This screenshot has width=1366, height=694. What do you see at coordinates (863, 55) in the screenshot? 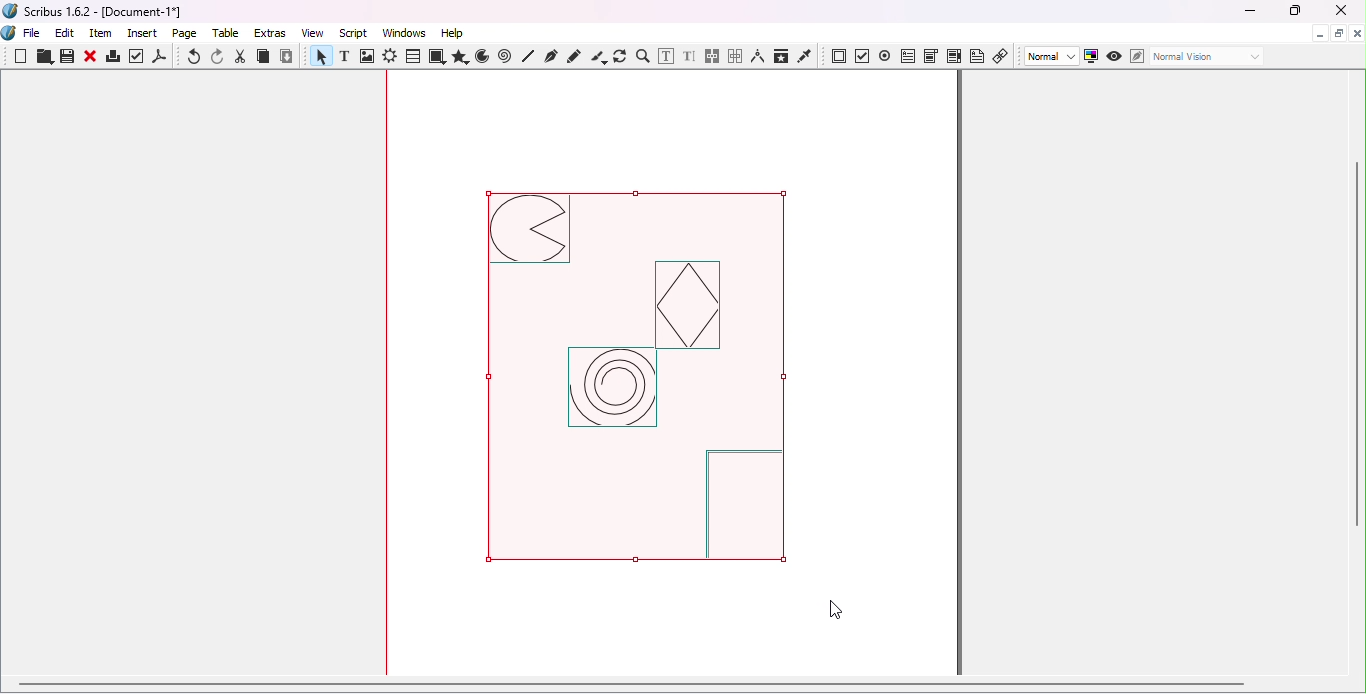
I see `PDF check button` at bounding box center [863, 55].